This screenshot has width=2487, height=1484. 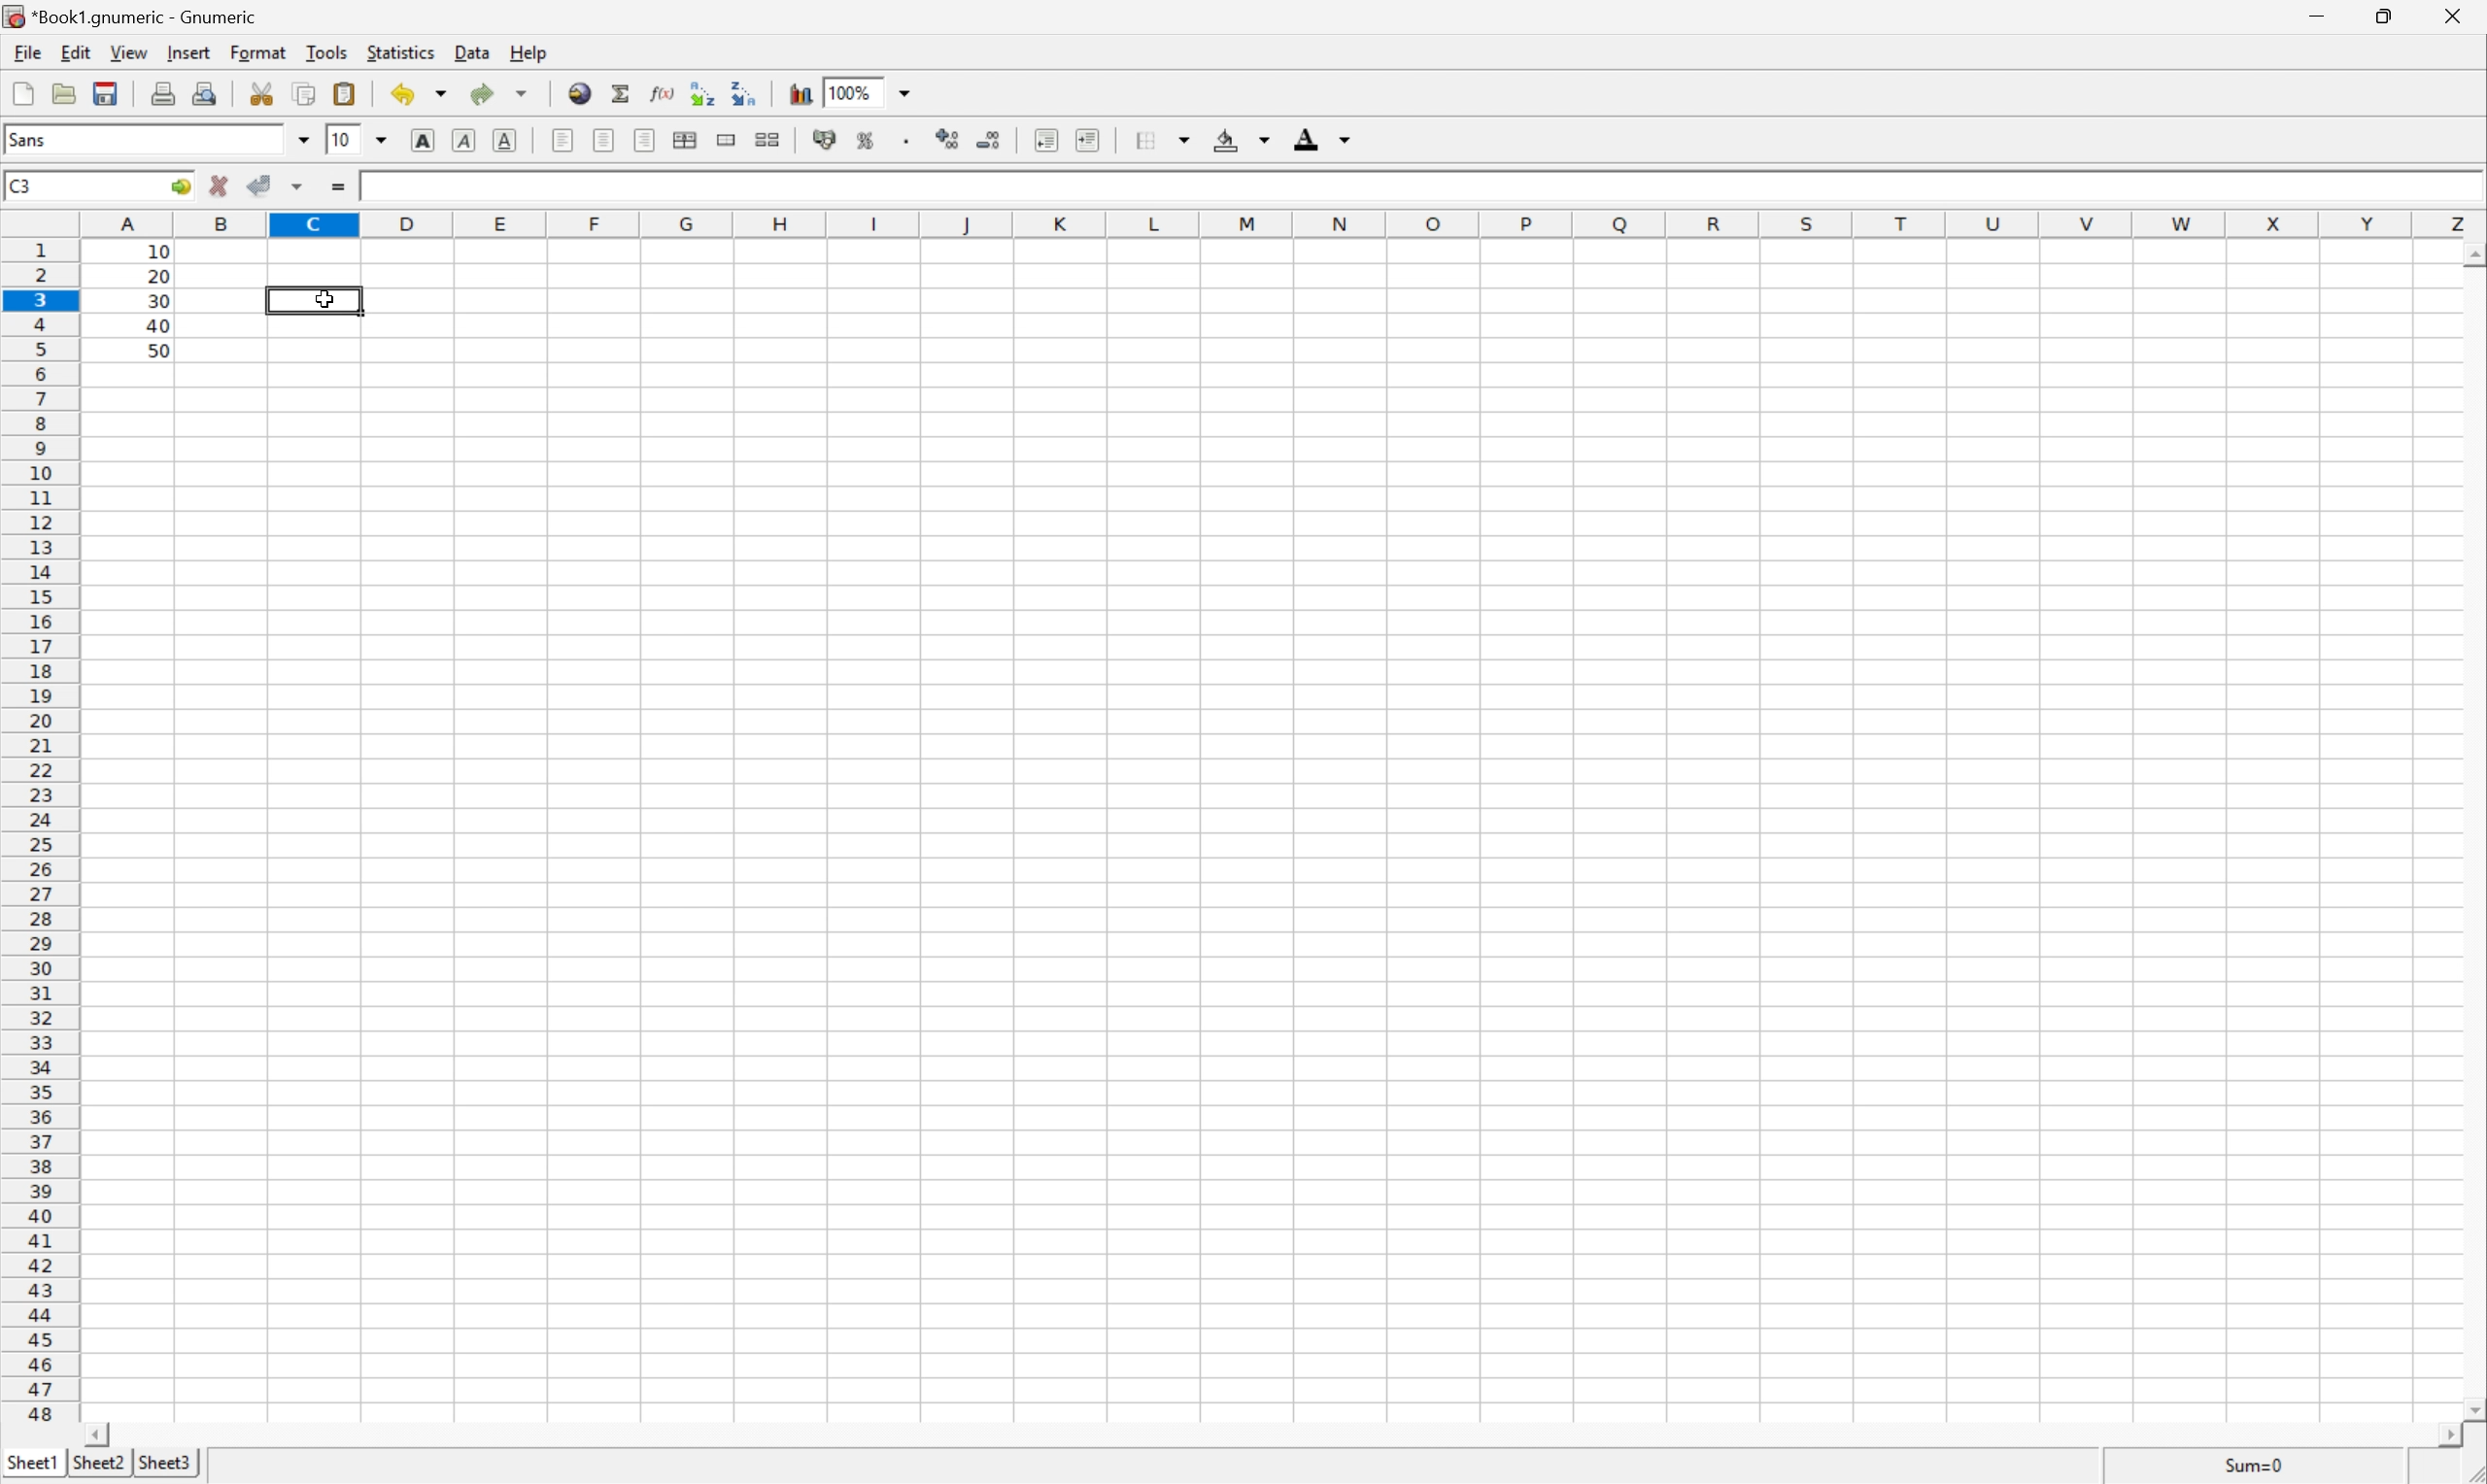 I want to click on Sheet2, so click(x=98, y=1464).